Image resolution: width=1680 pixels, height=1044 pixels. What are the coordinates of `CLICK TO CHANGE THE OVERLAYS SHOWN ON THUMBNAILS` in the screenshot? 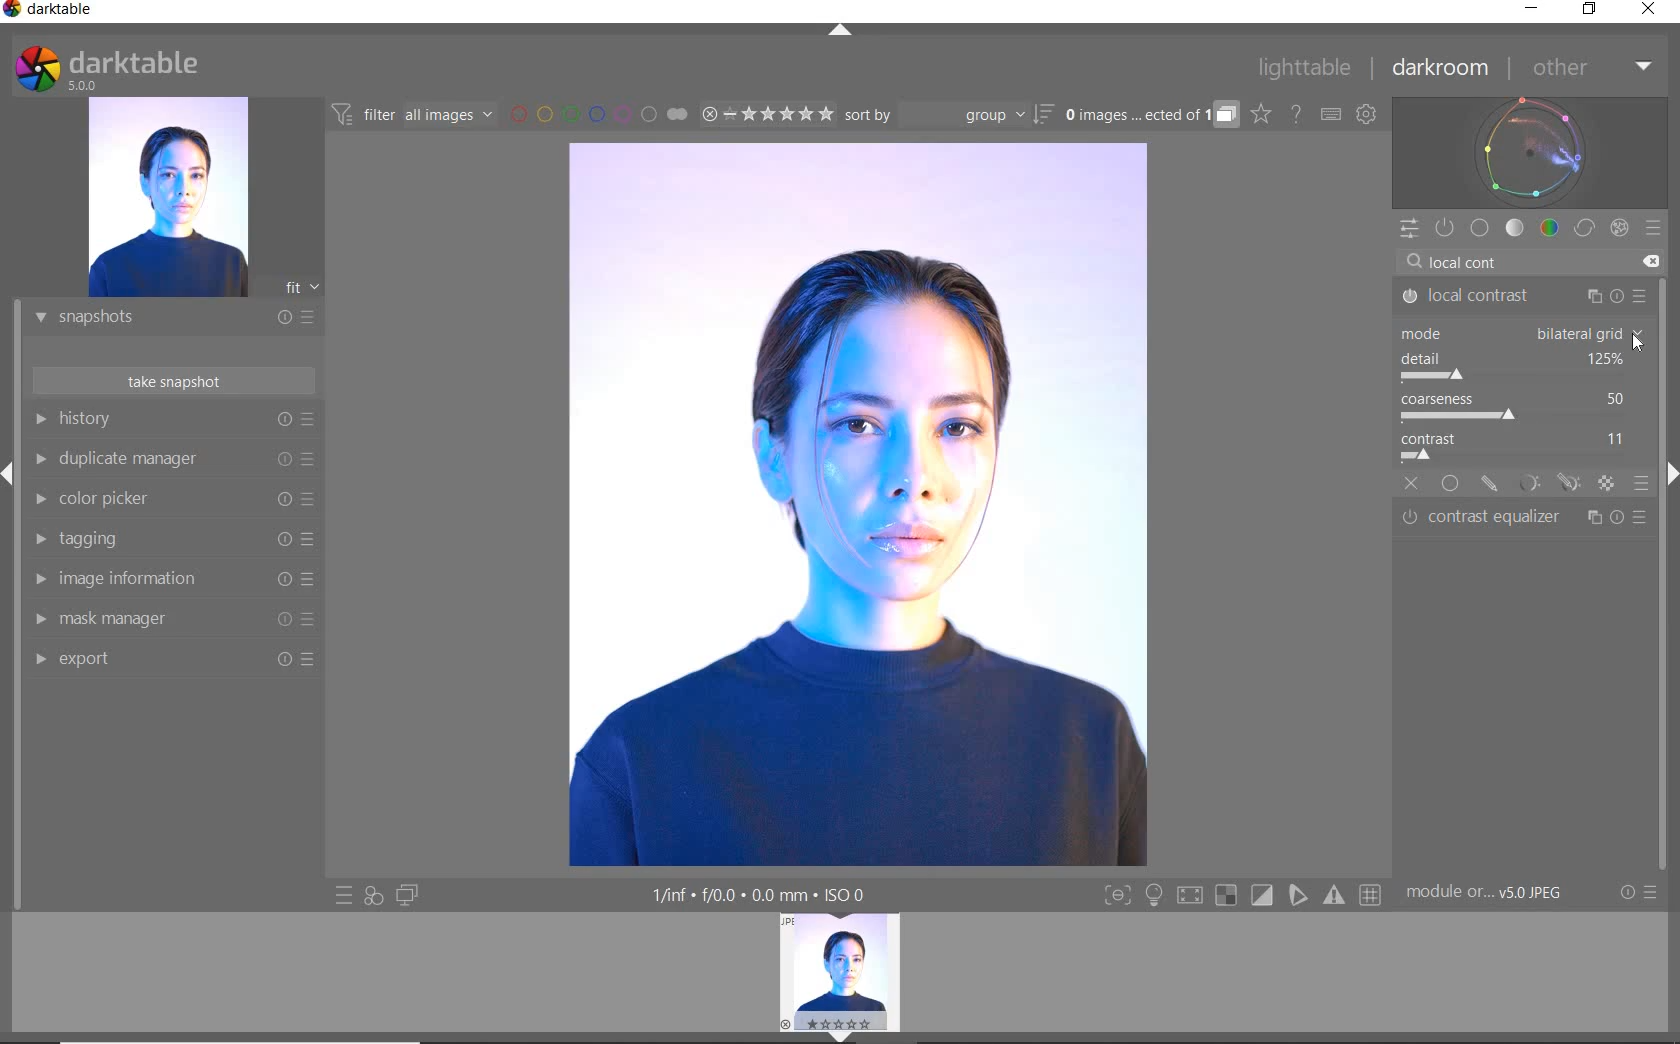 It's located at (1261, 114).